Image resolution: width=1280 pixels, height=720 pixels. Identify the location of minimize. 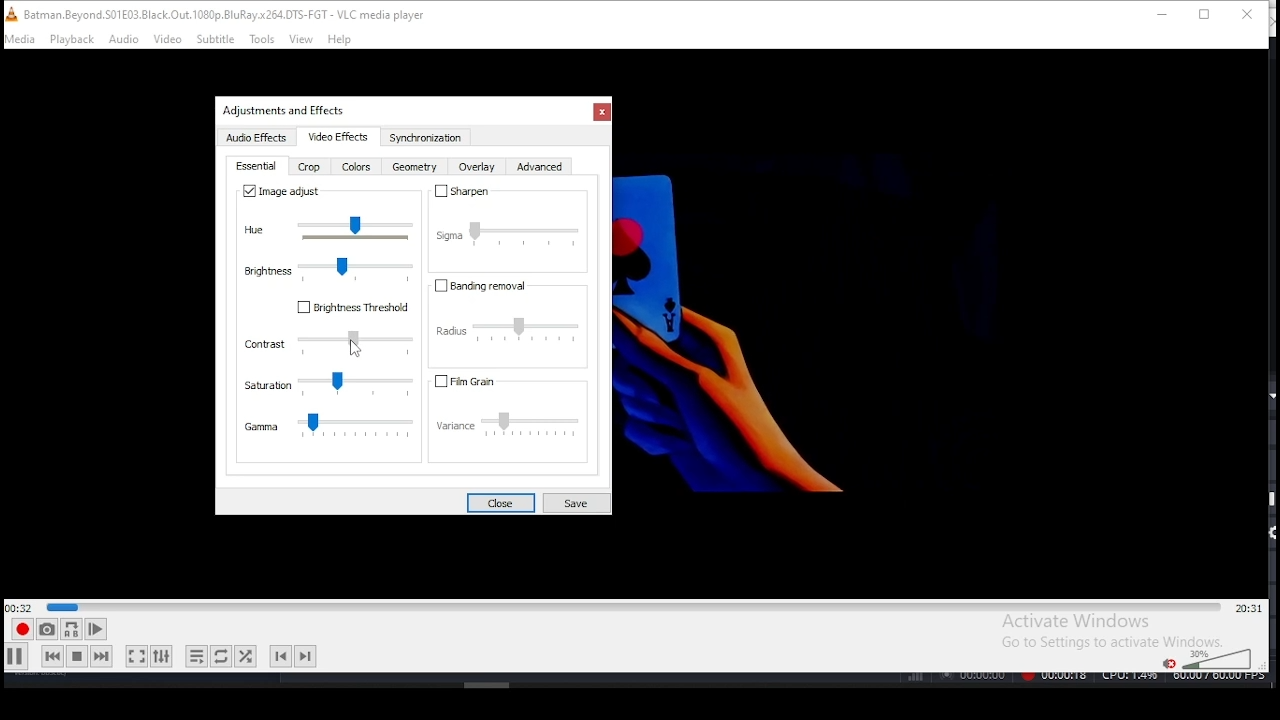
(1158, 14).